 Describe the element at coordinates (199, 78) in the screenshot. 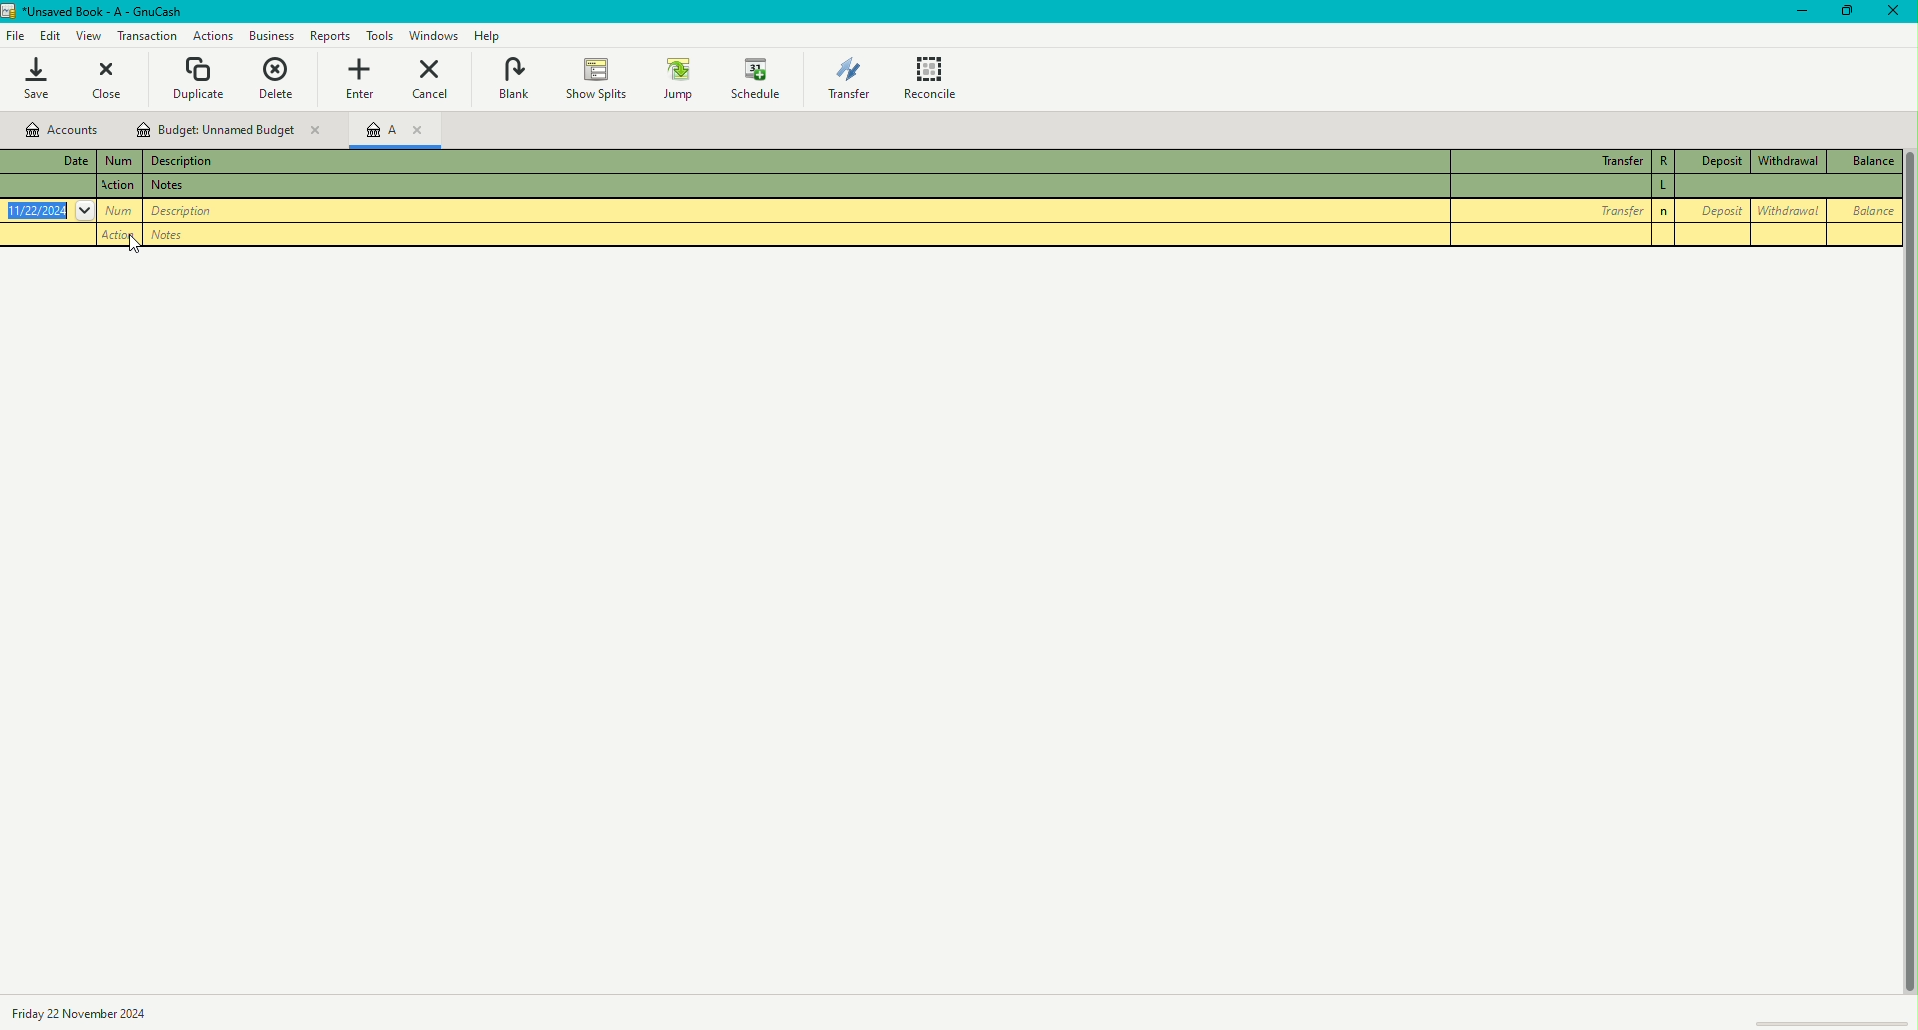

I see `Duplicate` at that location.